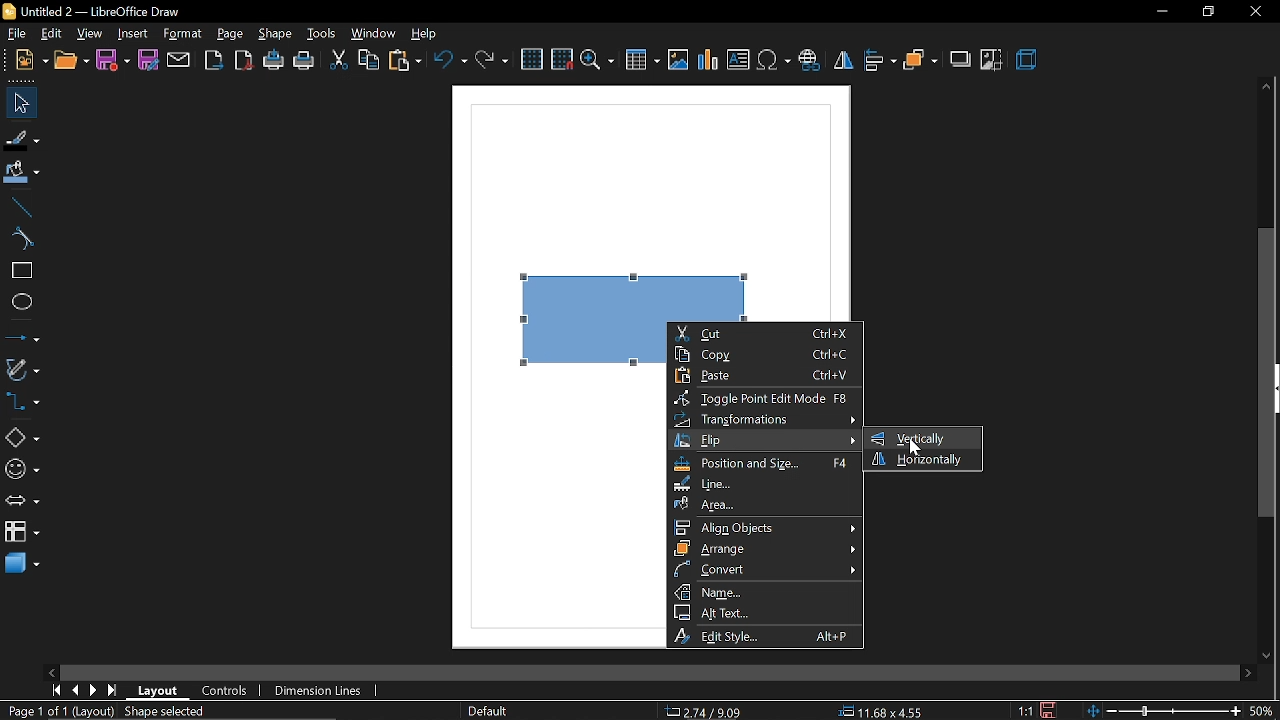 Image resolution: width=1280 pixels, height=720 pixels. What do you see at coordinates (214, 60) in the screenshot?
I see `export` at bounding box center [214, 60].